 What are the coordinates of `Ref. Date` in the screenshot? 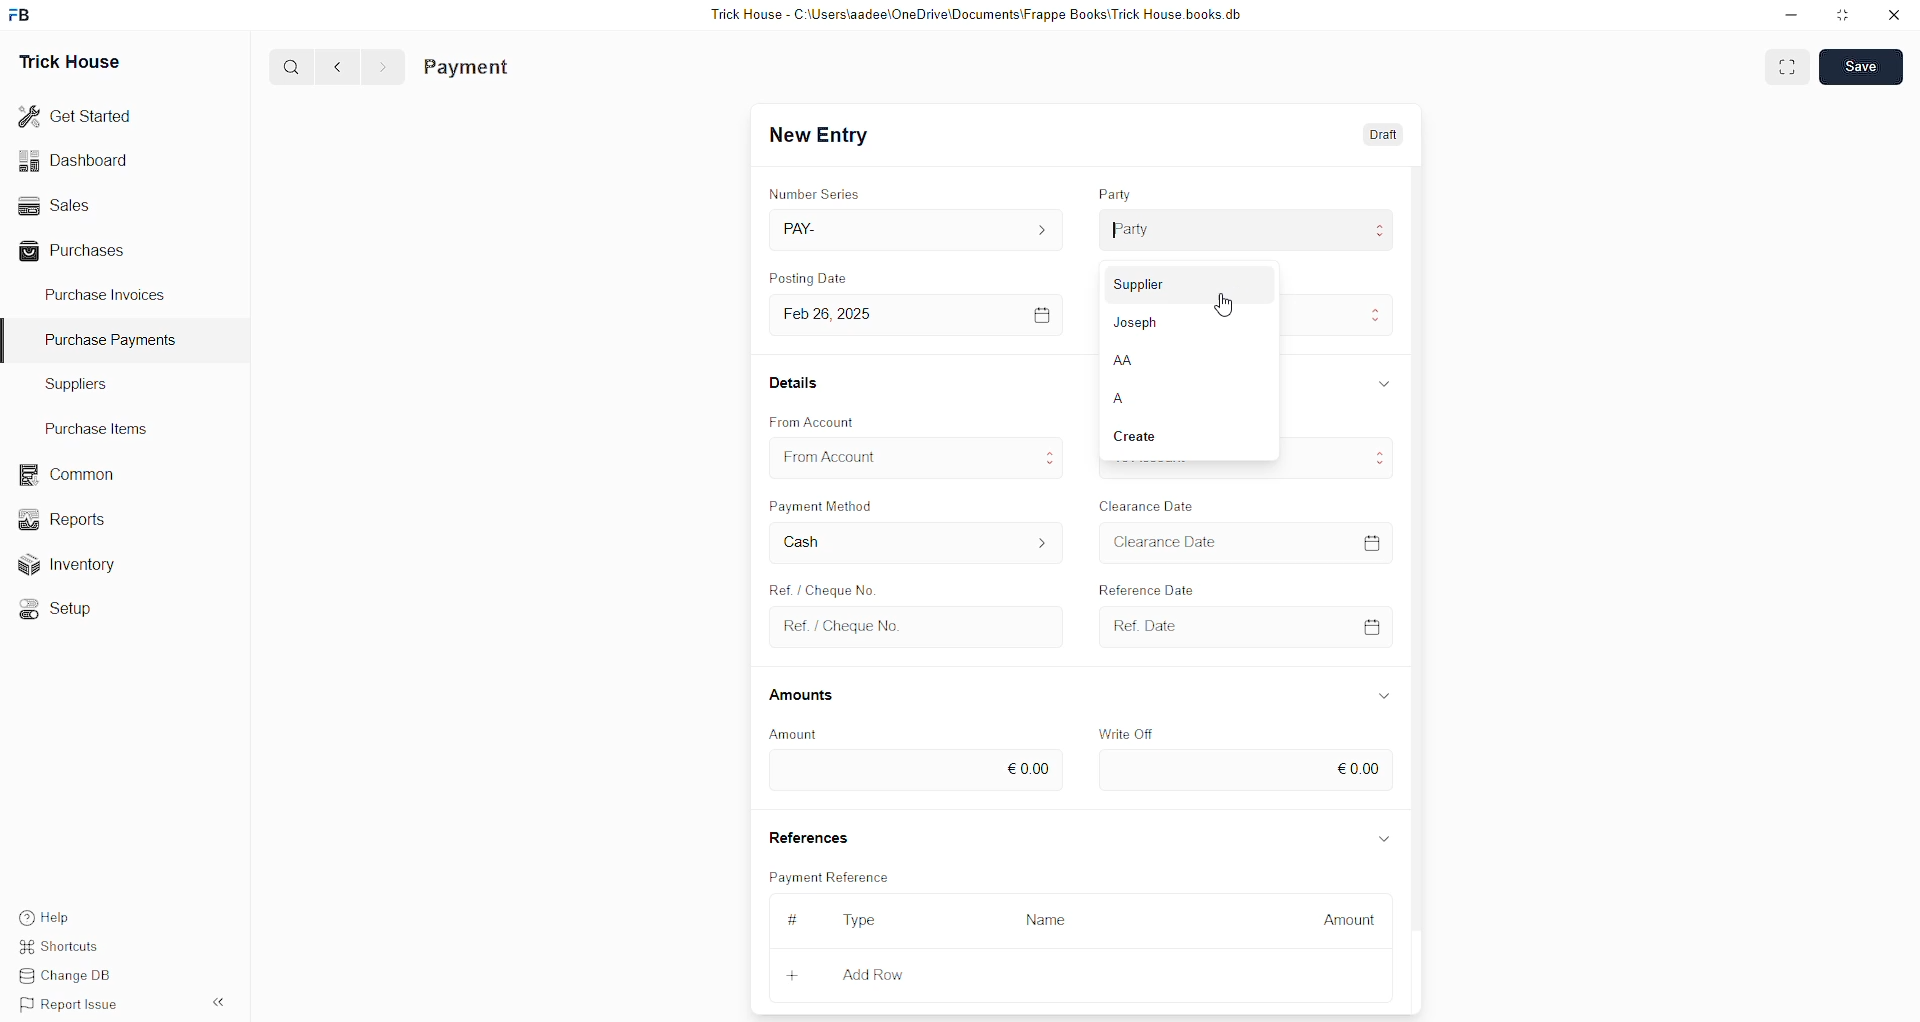 It's located at (1239, 626).